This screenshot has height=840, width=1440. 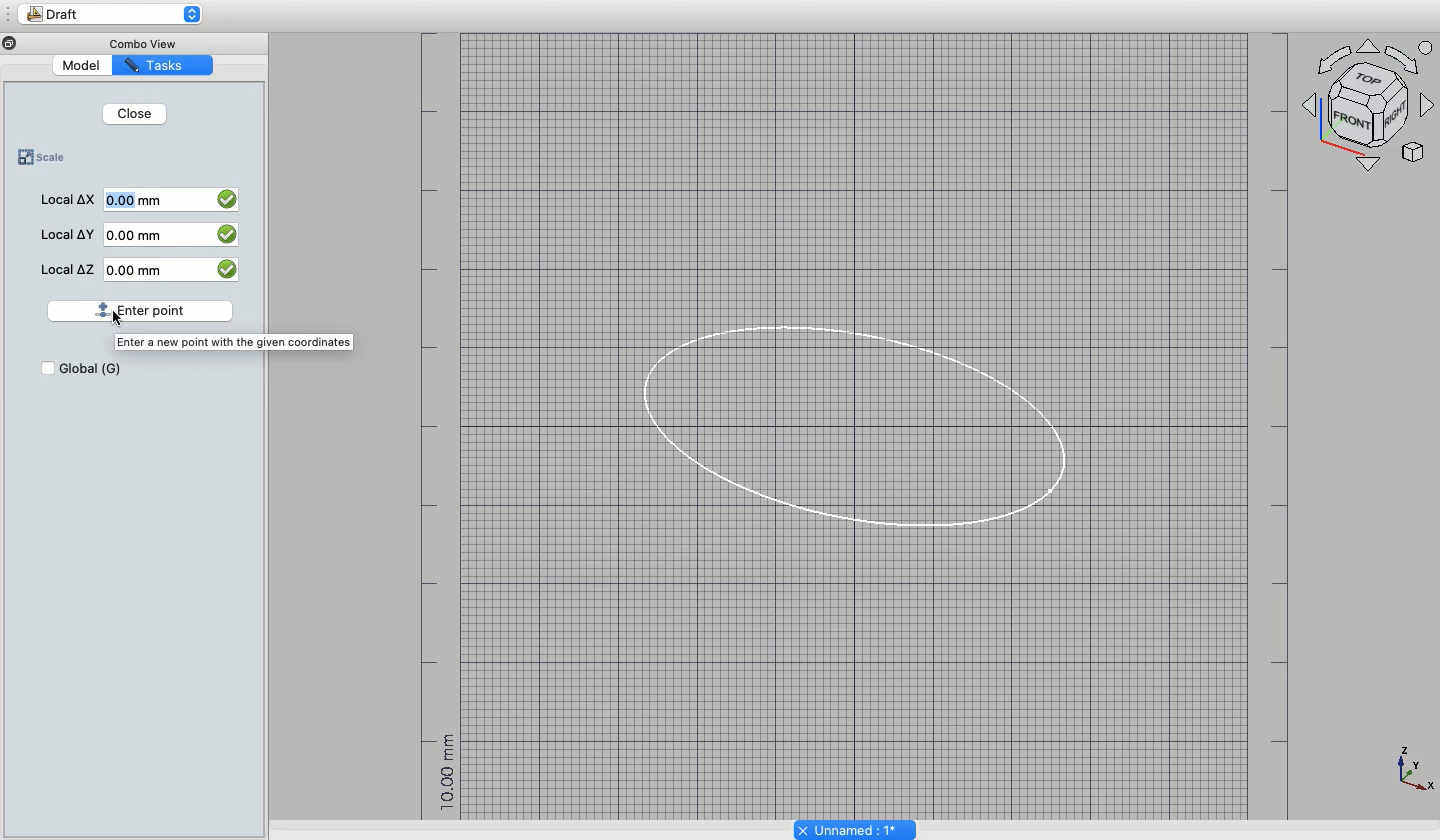 I want to click on Local Z, so click(x=69, y=270).